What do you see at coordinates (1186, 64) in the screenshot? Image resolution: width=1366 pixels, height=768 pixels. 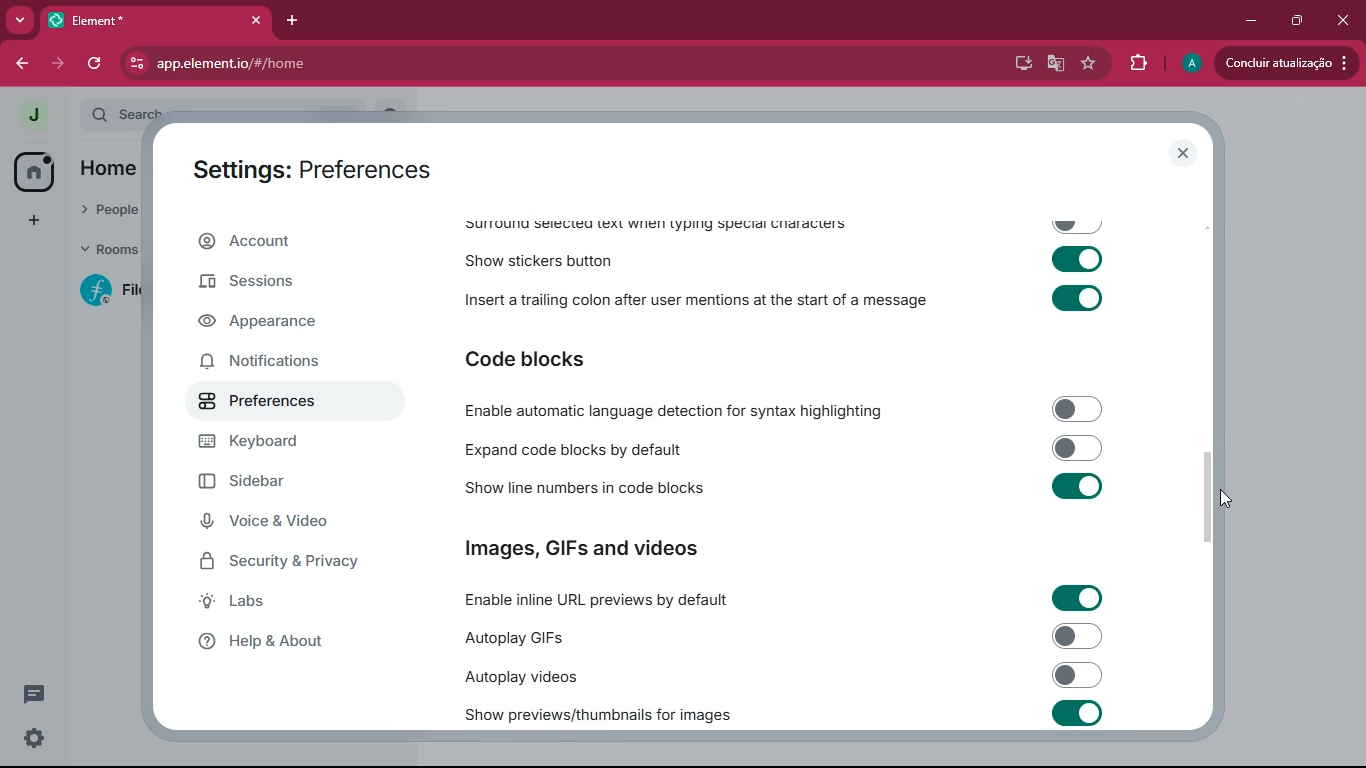 I see `profile ` at bounding box center [1186, 64].